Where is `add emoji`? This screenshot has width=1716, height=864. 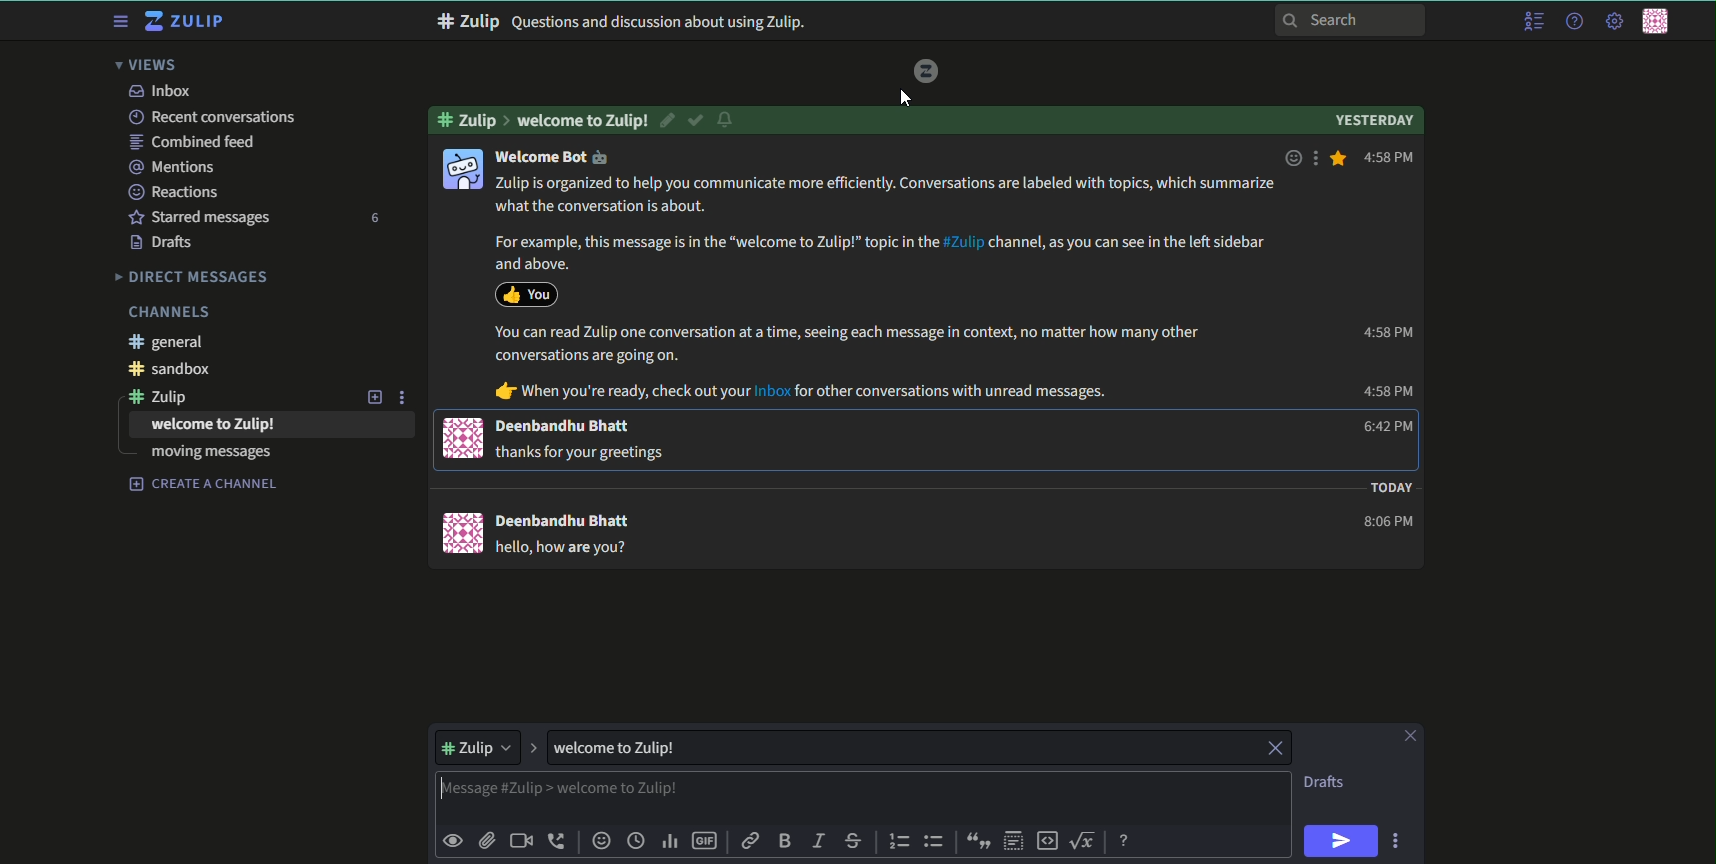 add emoji is located at coordinates (600, 841).